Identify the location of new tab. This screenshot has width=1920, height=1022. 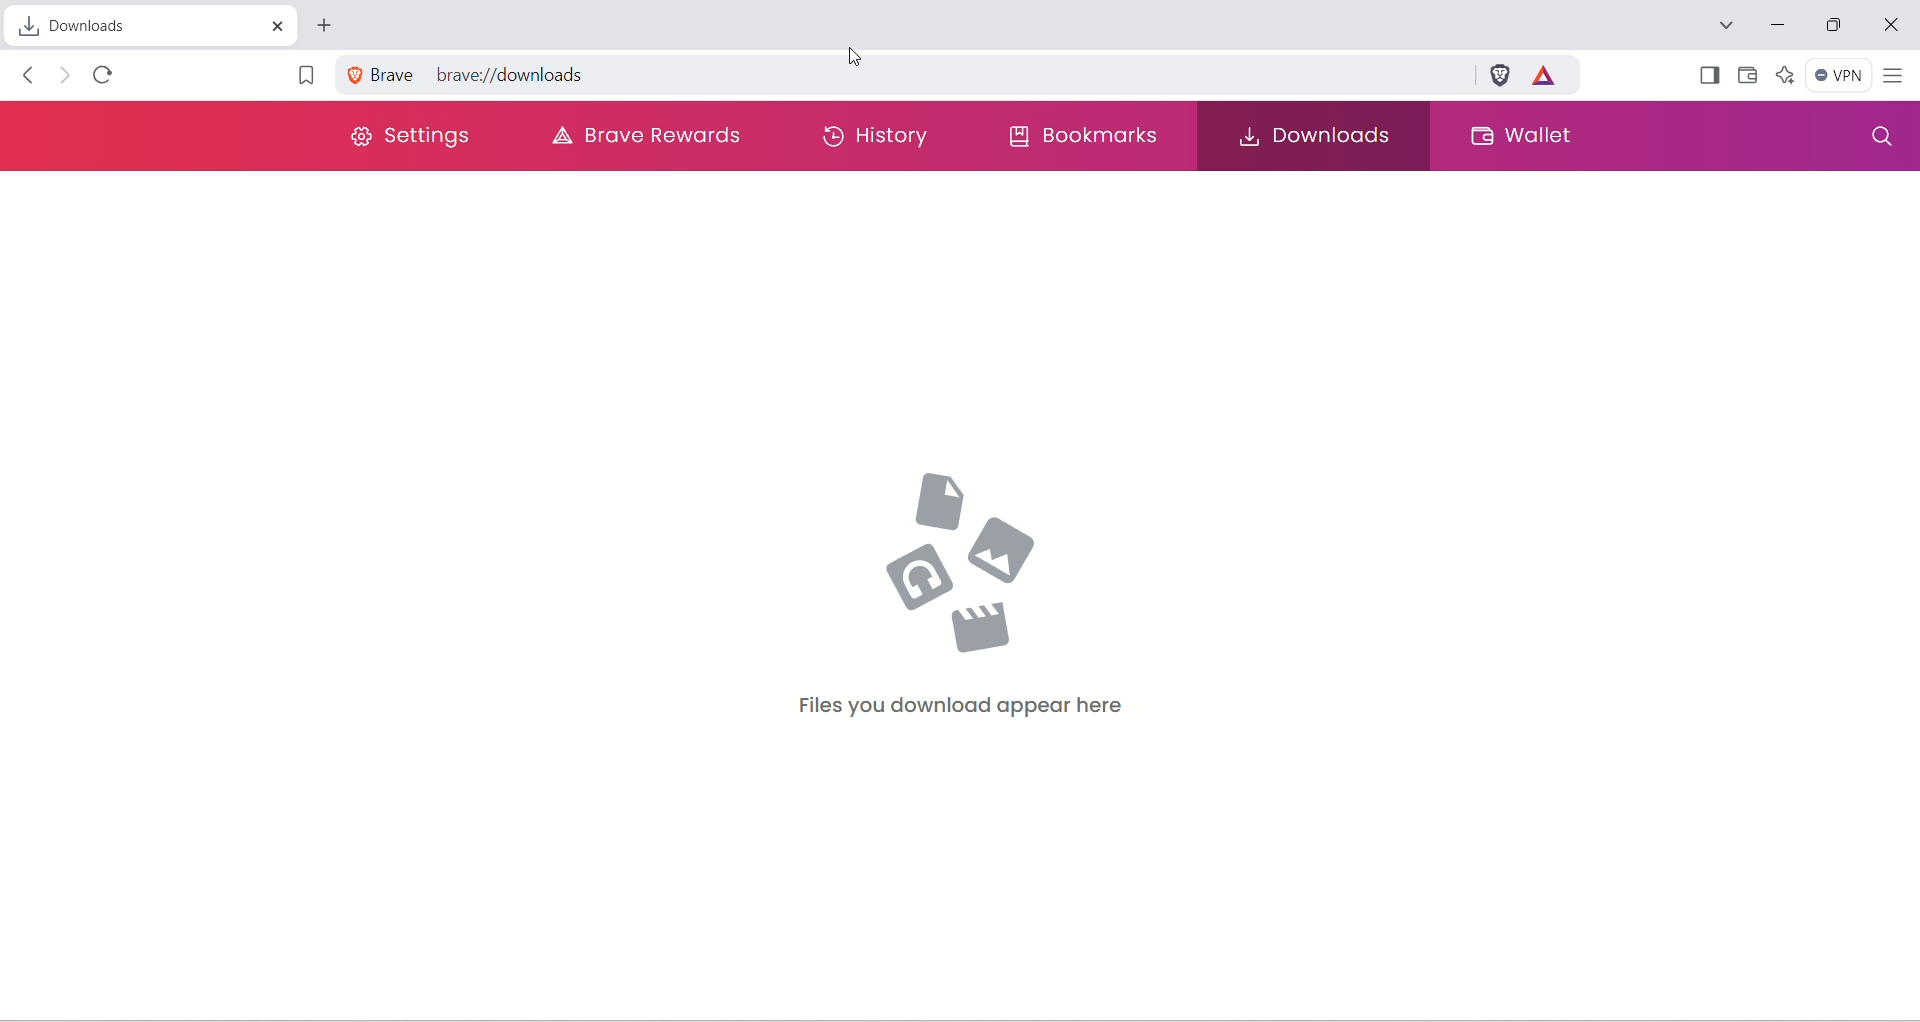
(326, 22).